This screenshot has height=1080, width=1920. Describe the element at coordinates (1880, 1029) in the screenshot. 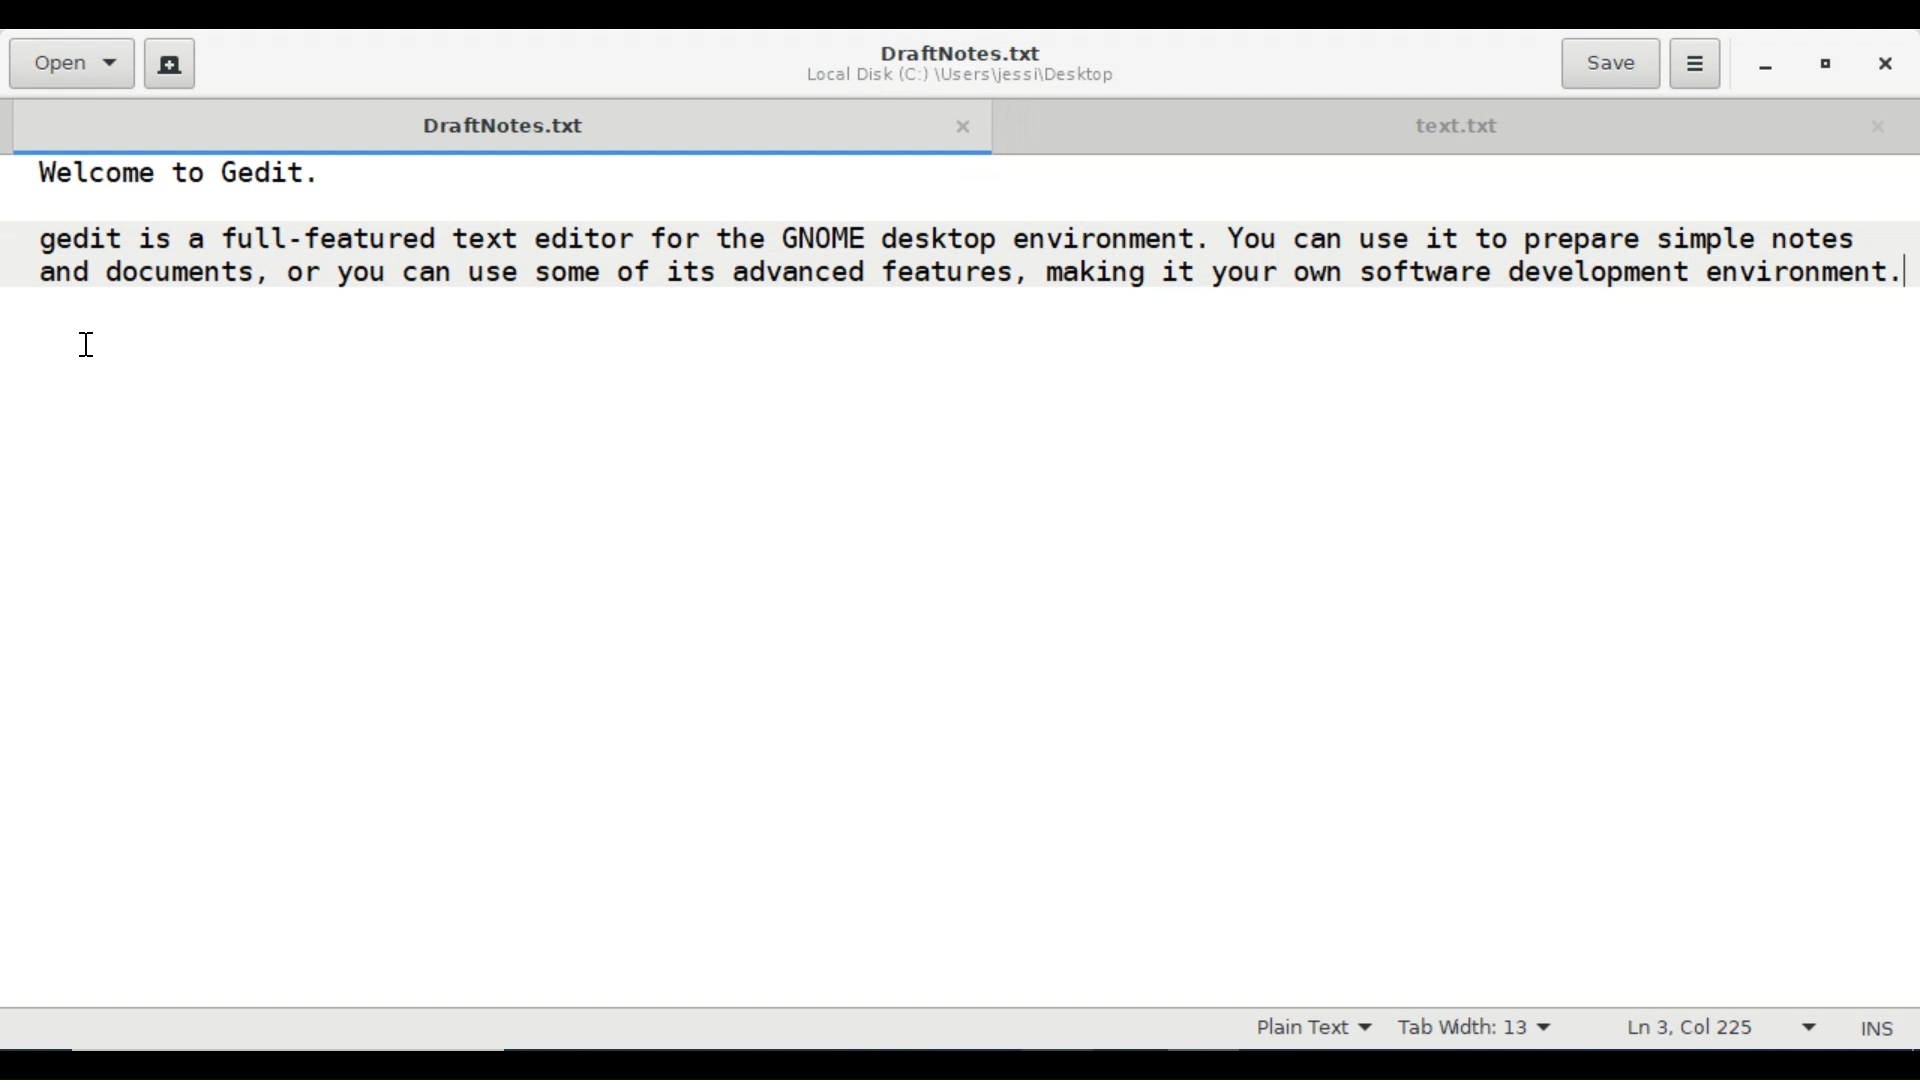

I see `Insert Mode` at that location.